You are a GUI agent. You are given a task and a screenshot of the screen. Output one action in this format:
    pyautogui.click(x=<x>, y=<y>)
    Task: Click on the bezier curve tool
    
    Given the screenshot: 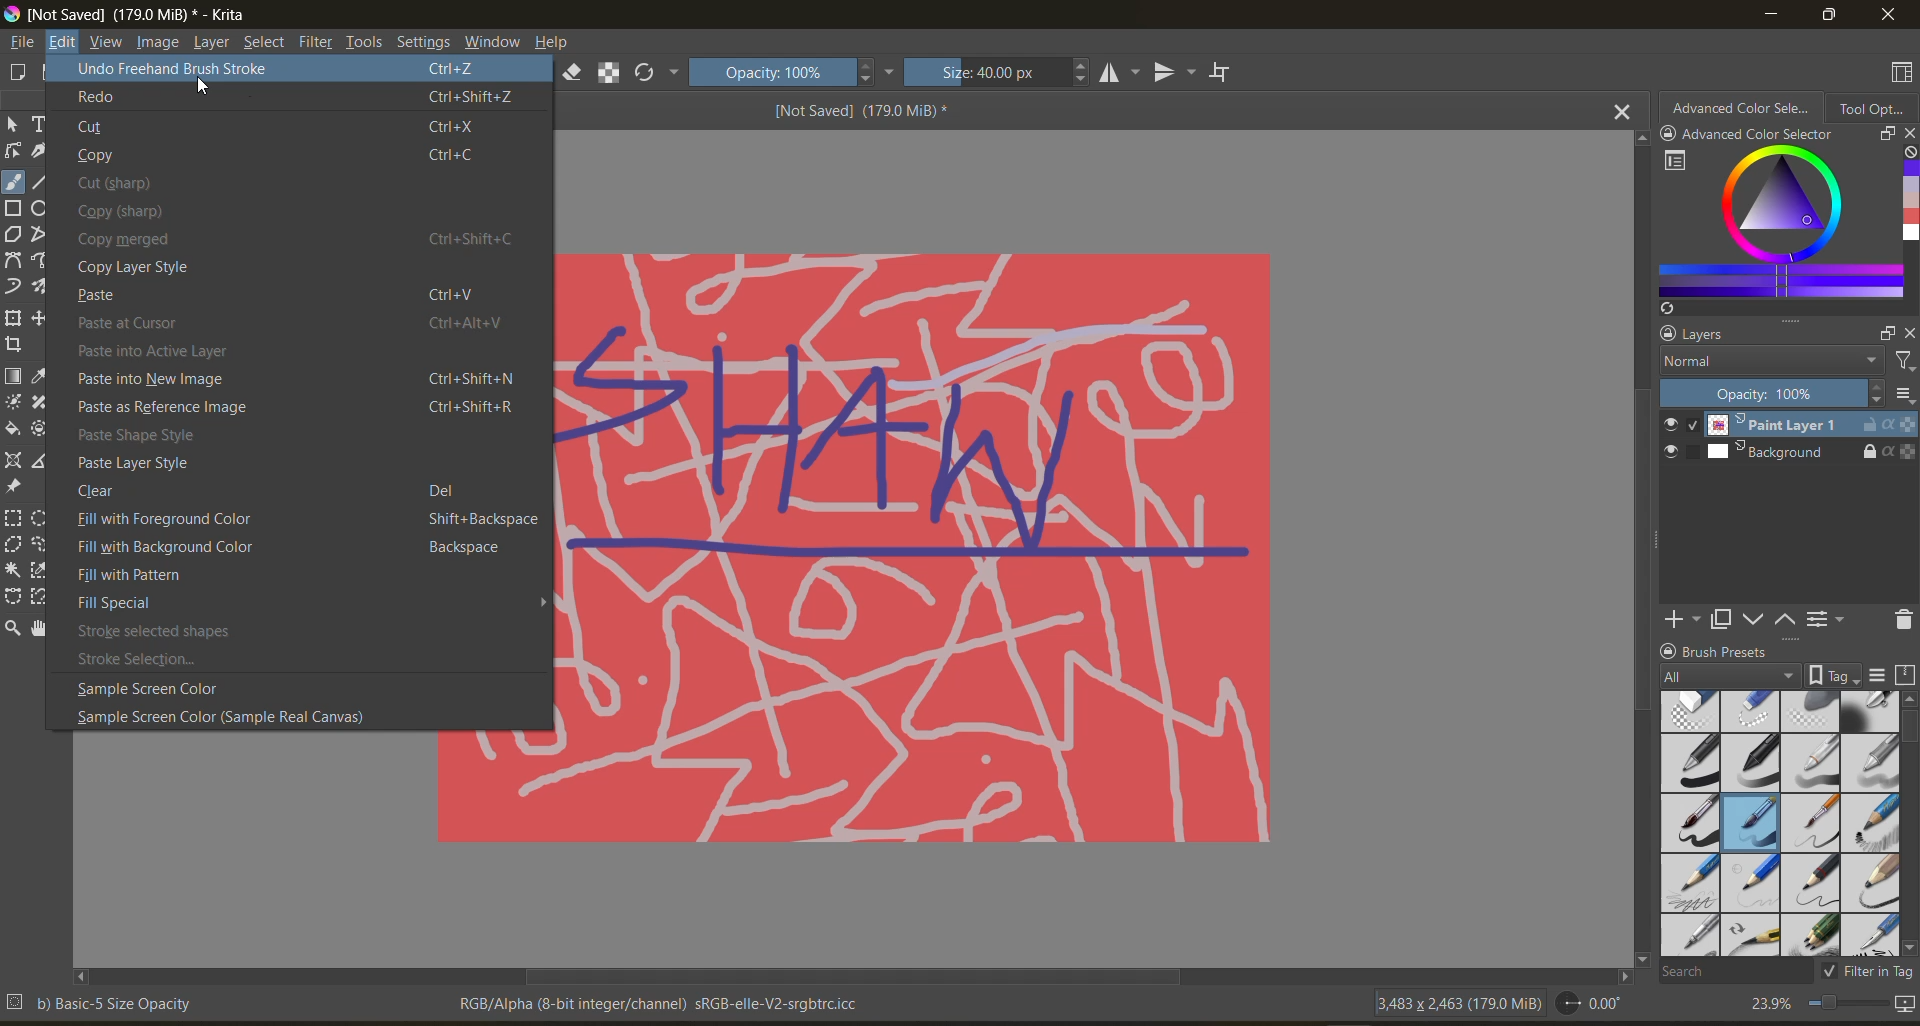 What is the action you would take?
    pyautogui.click(x=13, y=260)
    